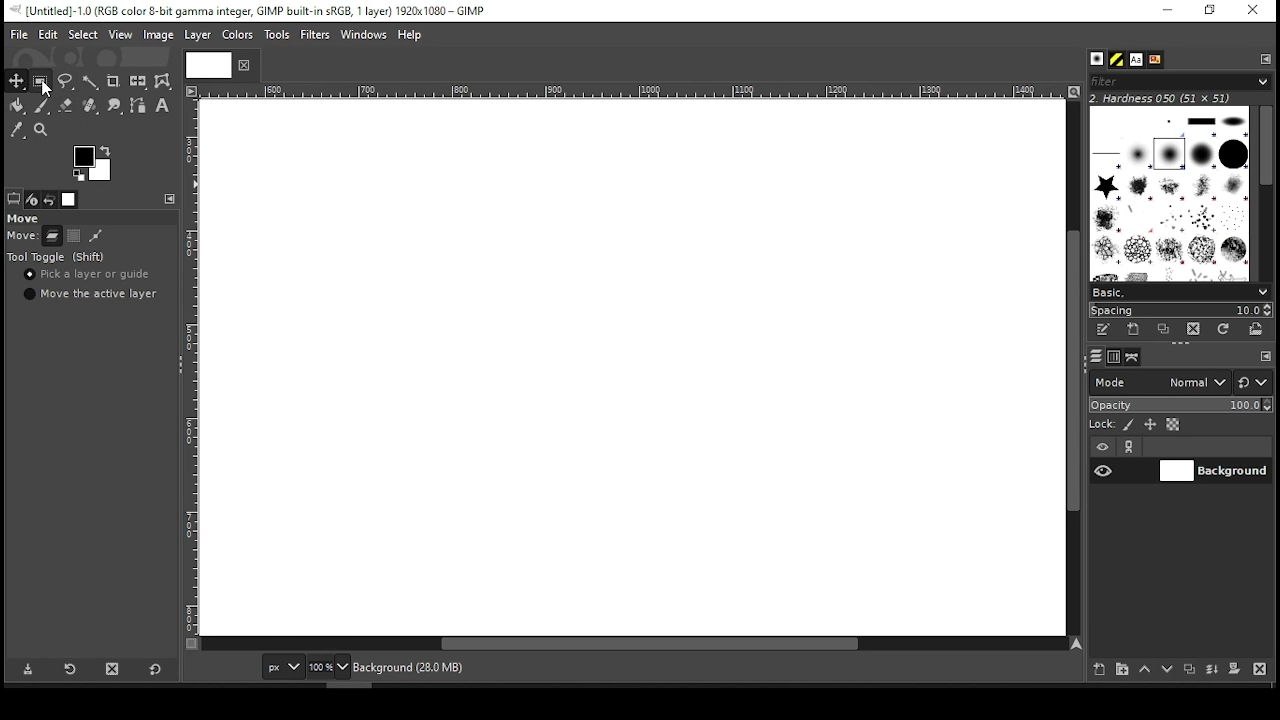 The image size is (1280, 720). What do you see at coordinates (138, 80) in the screenshot?
I see `flip tool` at bounding box center [138, 80].